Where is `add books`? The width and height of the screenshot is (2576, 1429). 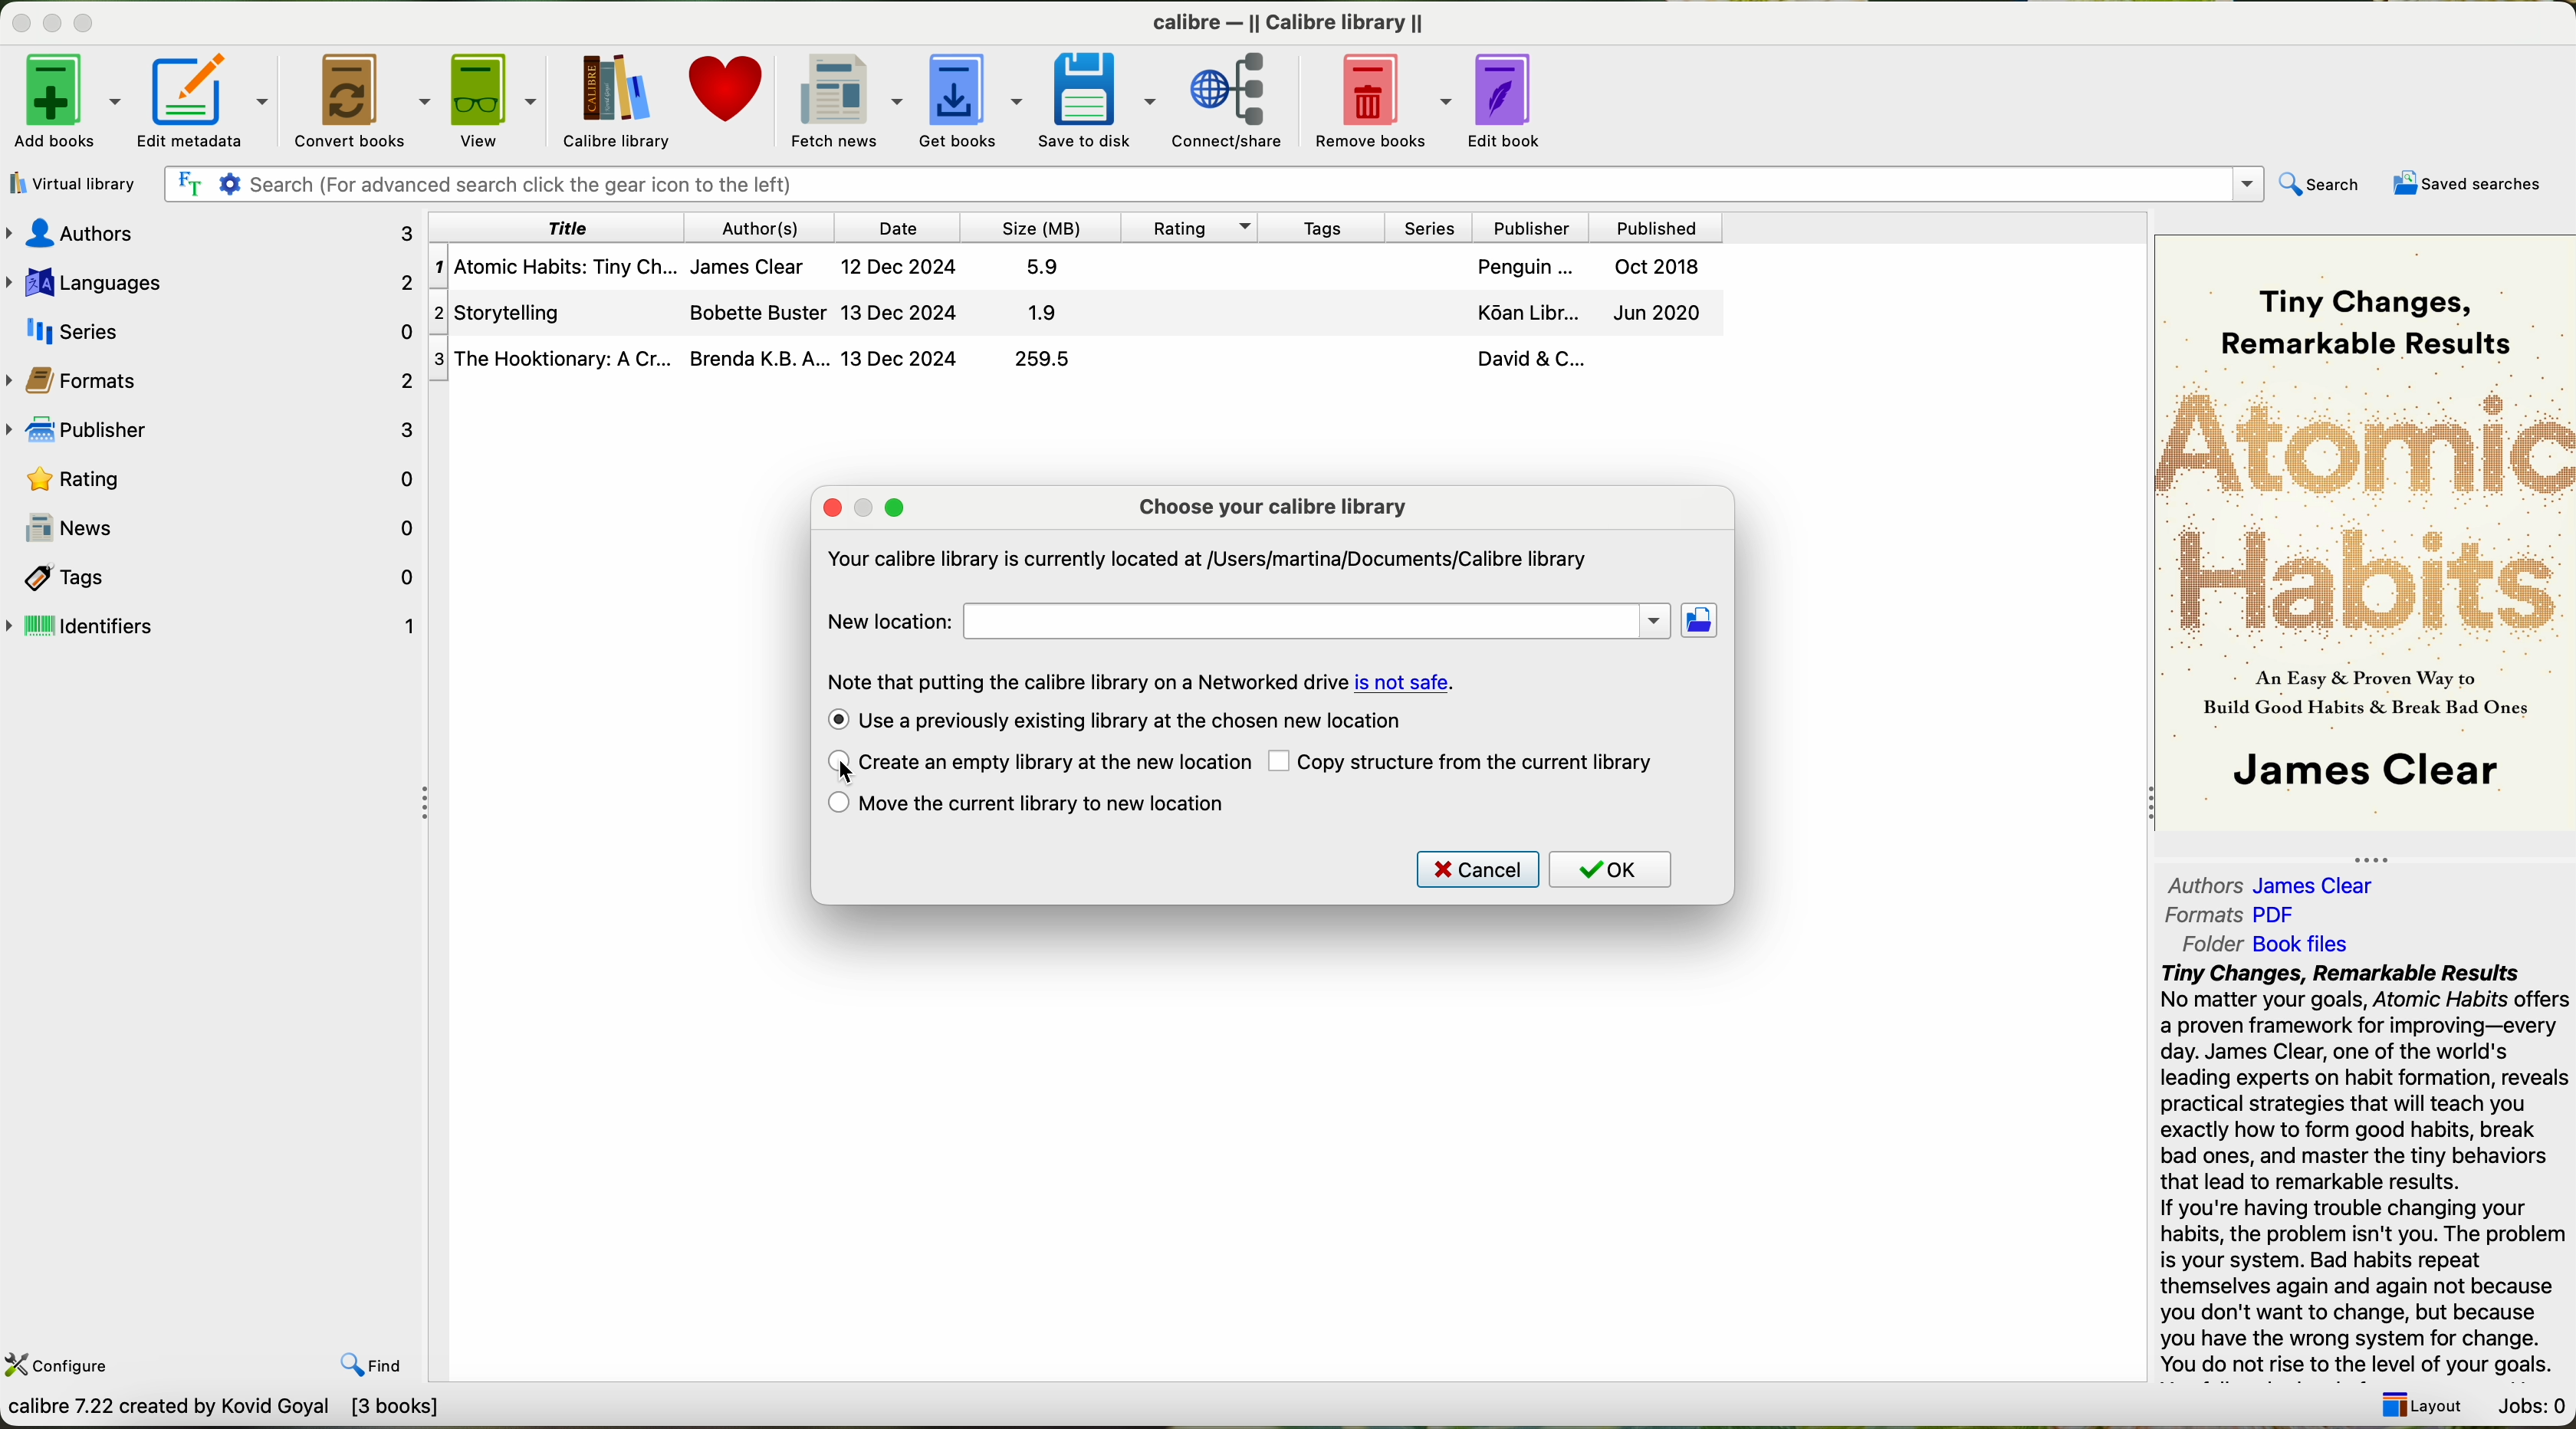
add books is located at coordinates (64, 106).